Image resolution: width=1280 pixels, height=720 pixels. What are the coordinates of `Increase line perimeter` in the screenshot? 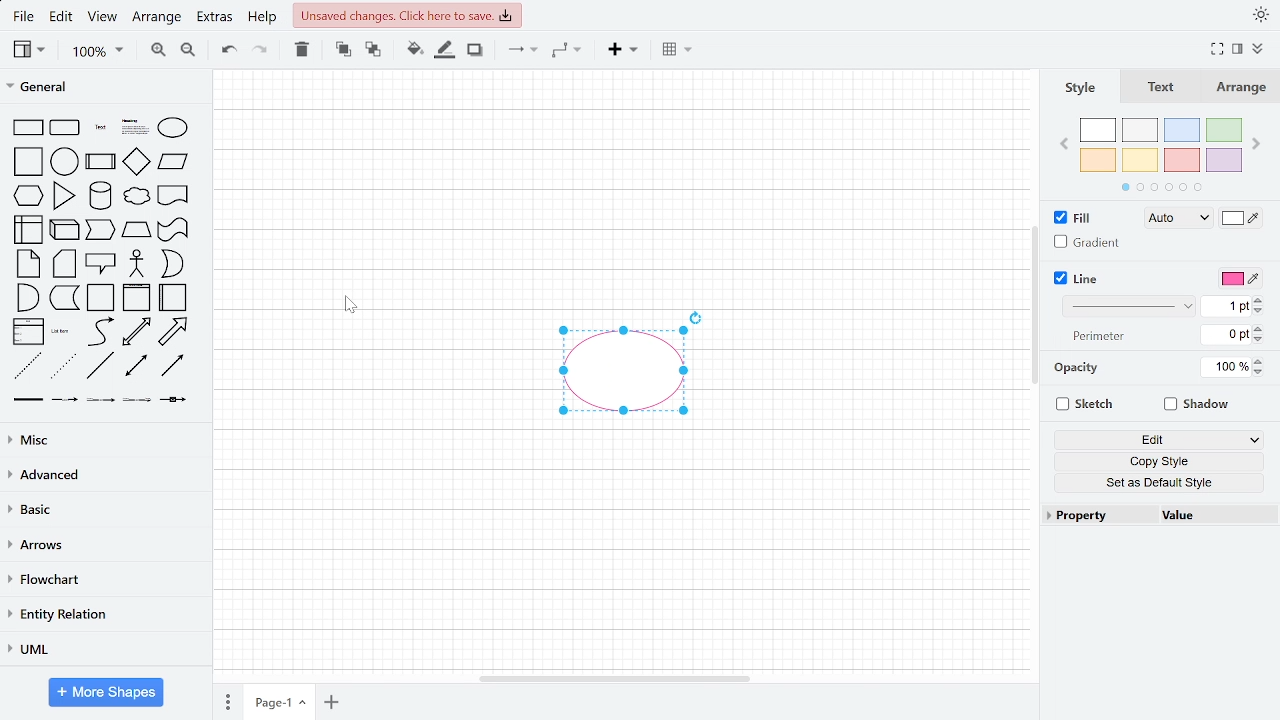 It's located at (1259, 328).